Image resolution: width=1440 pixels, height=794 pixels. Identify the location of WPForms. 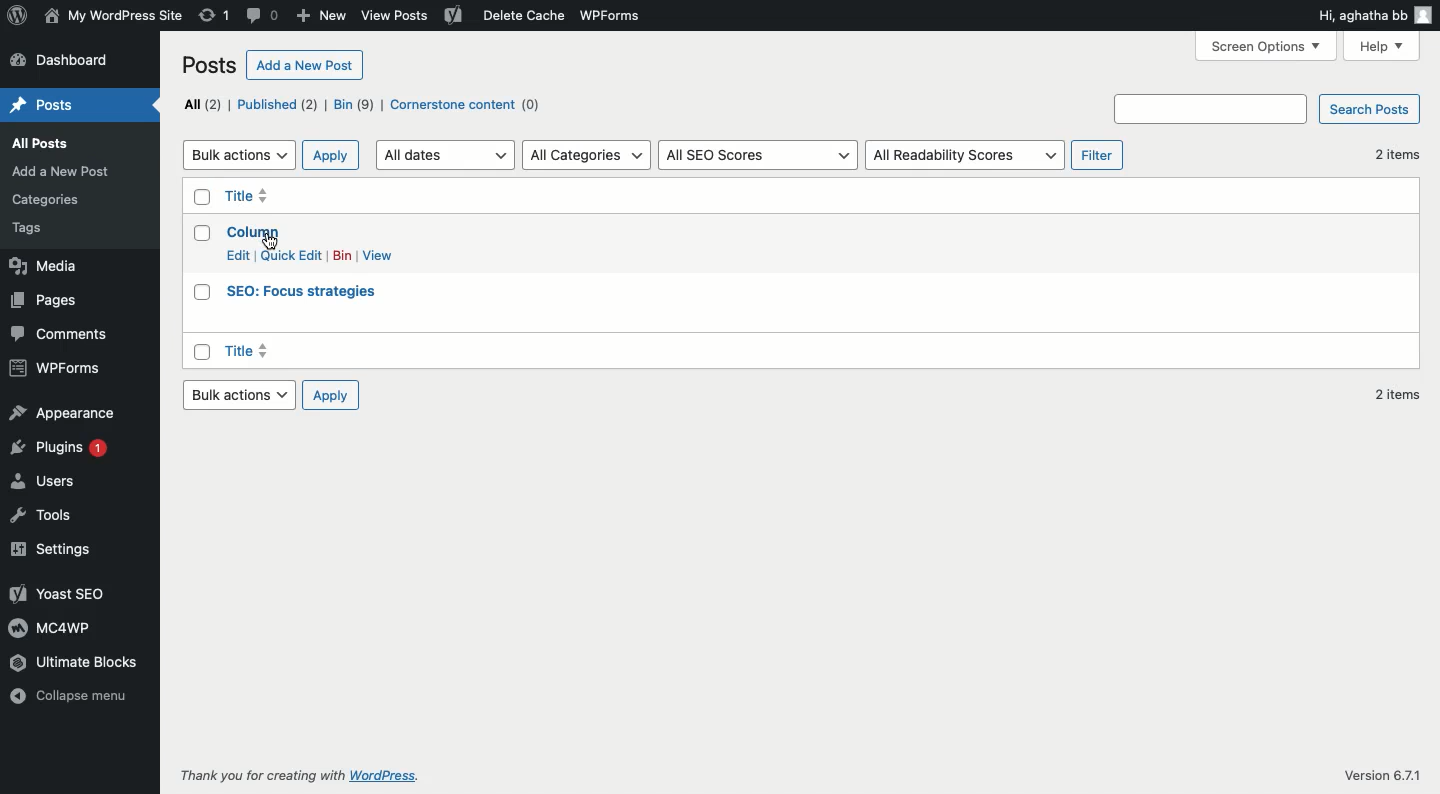
(613, 16).